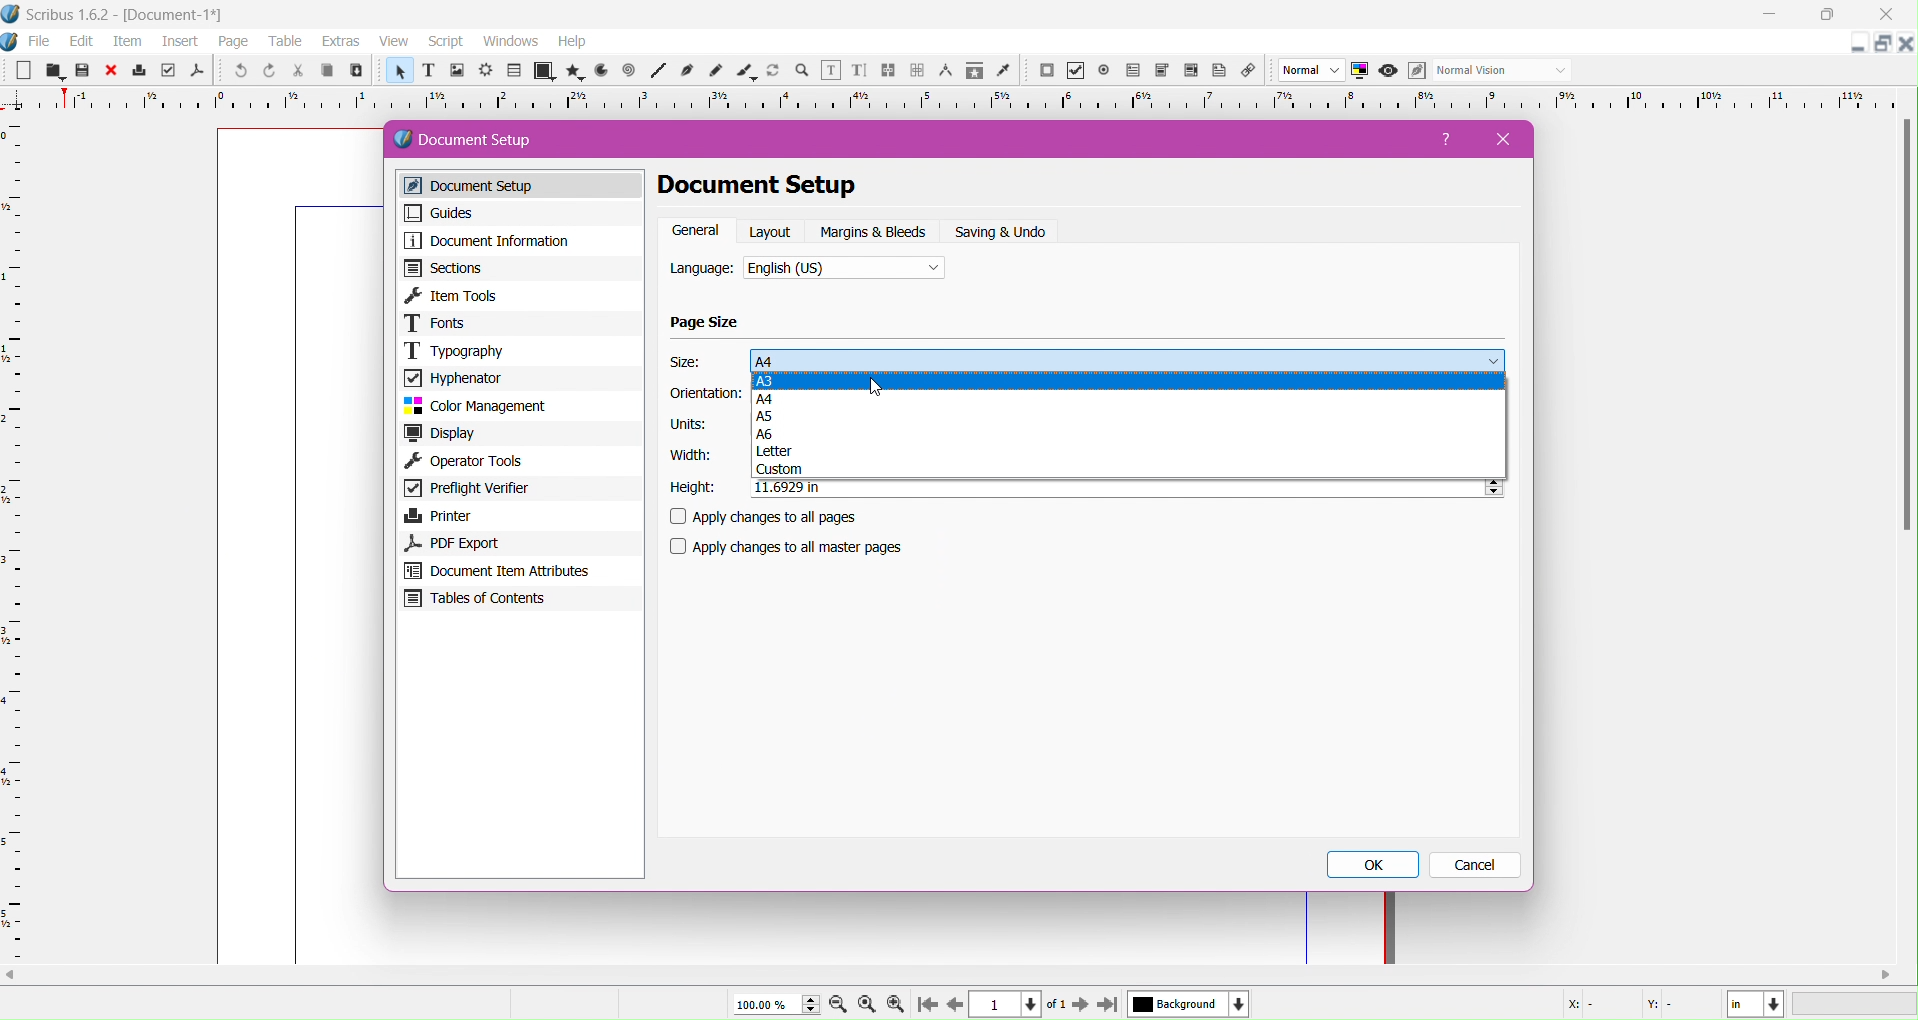  I want to click on edit contents of frames, so click(830, 71).